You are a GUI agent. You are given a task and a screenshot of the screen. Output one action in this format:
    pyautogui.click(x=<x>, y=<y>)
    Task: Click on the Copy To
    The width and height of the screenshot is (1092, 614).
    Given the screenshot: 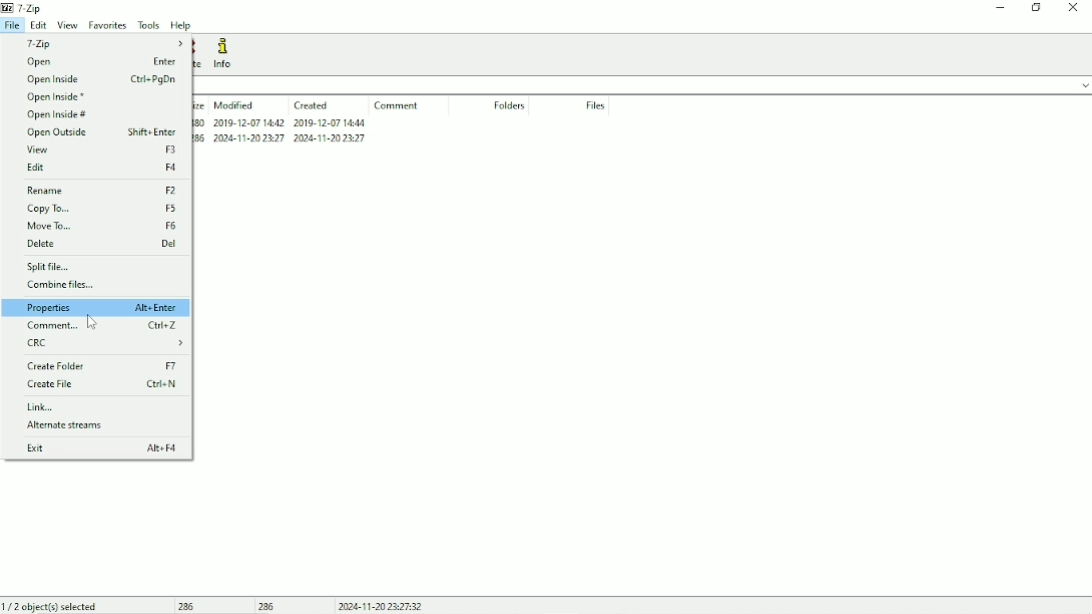 What is the action you would take?
    pyautogui.click(x=101, y=210)
    